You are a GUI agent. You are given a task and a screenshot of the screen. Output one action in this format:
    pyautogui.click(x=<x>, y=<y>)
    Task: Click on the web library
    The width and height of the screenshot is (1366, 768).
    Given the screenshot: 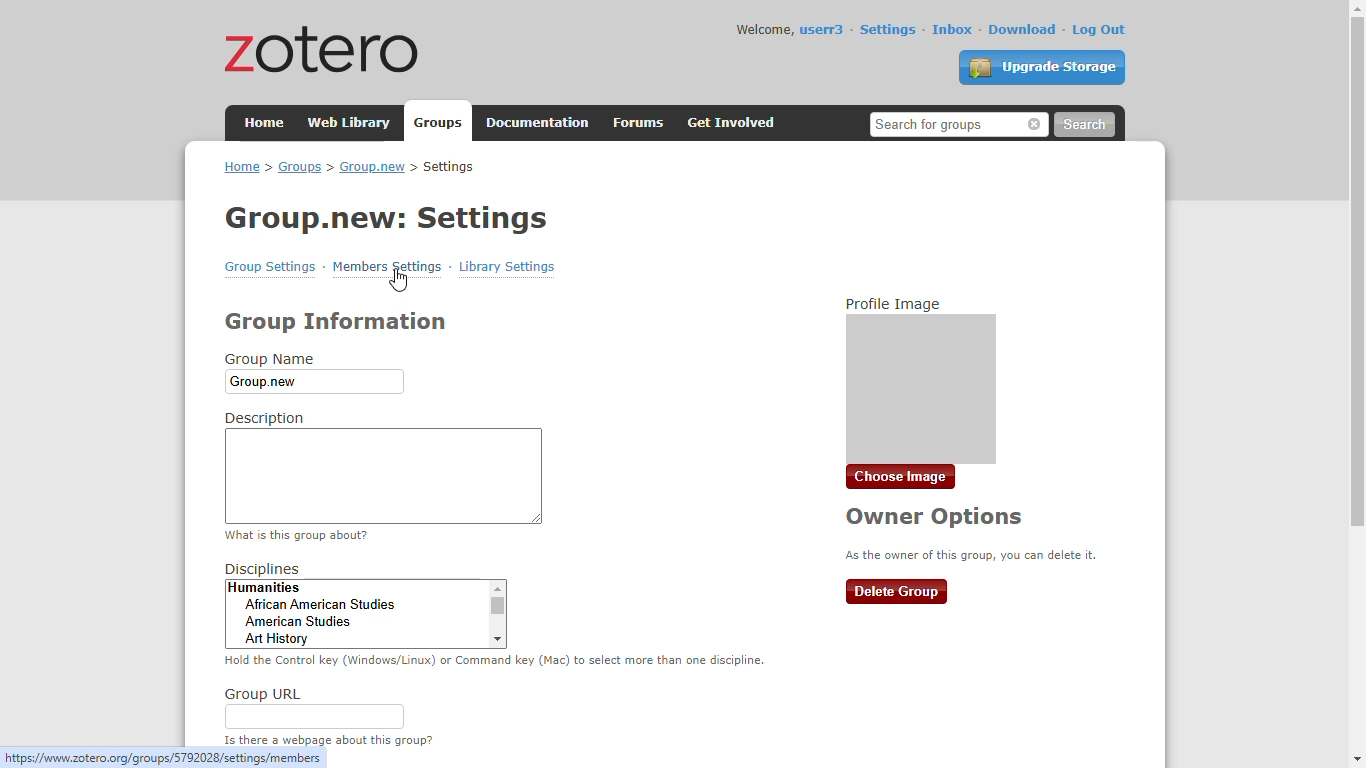 What is the action you would take?
    pyautogui.click(x=351, y=122)
    